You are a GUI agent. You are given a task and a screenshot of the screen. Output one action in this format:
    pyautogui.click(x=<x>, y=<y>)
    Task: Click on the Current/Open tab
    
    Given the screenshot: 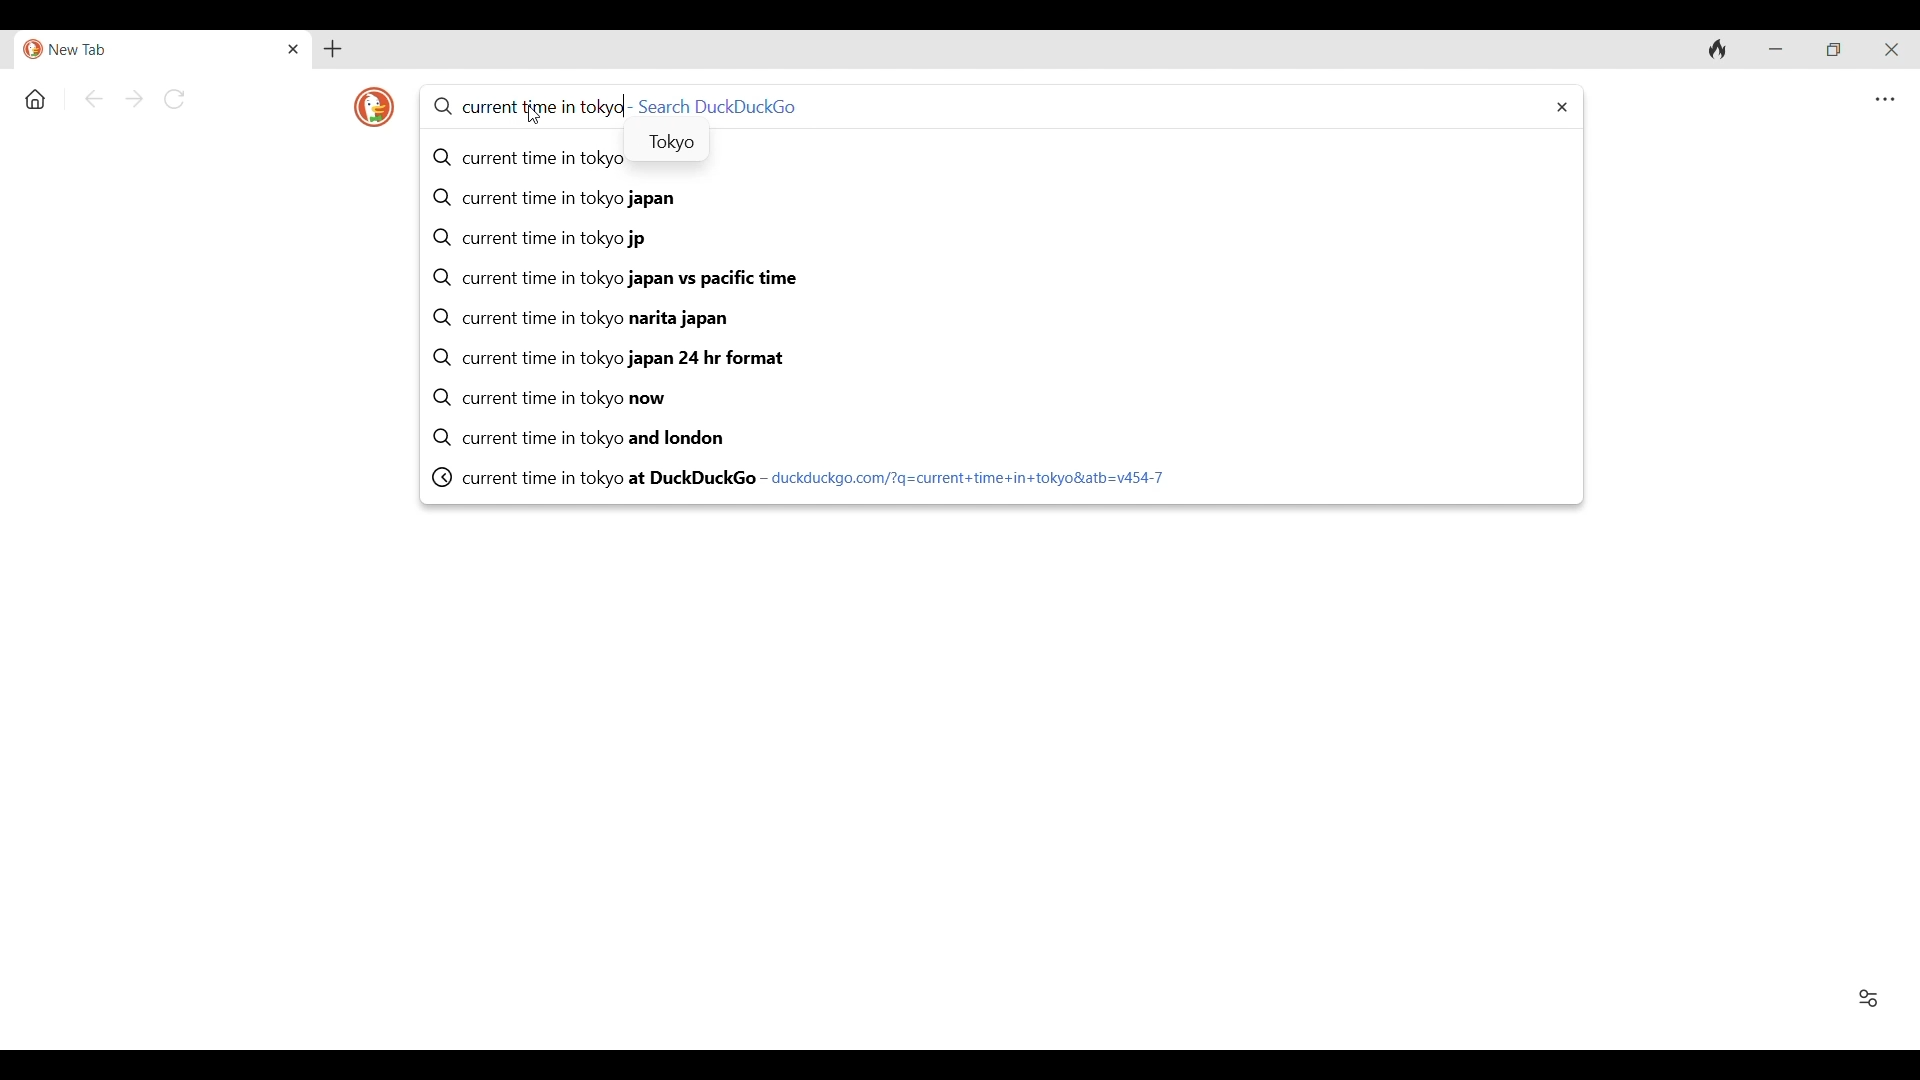 What is the action you would take?
    pyautogui.click(x=148, y=50)
    